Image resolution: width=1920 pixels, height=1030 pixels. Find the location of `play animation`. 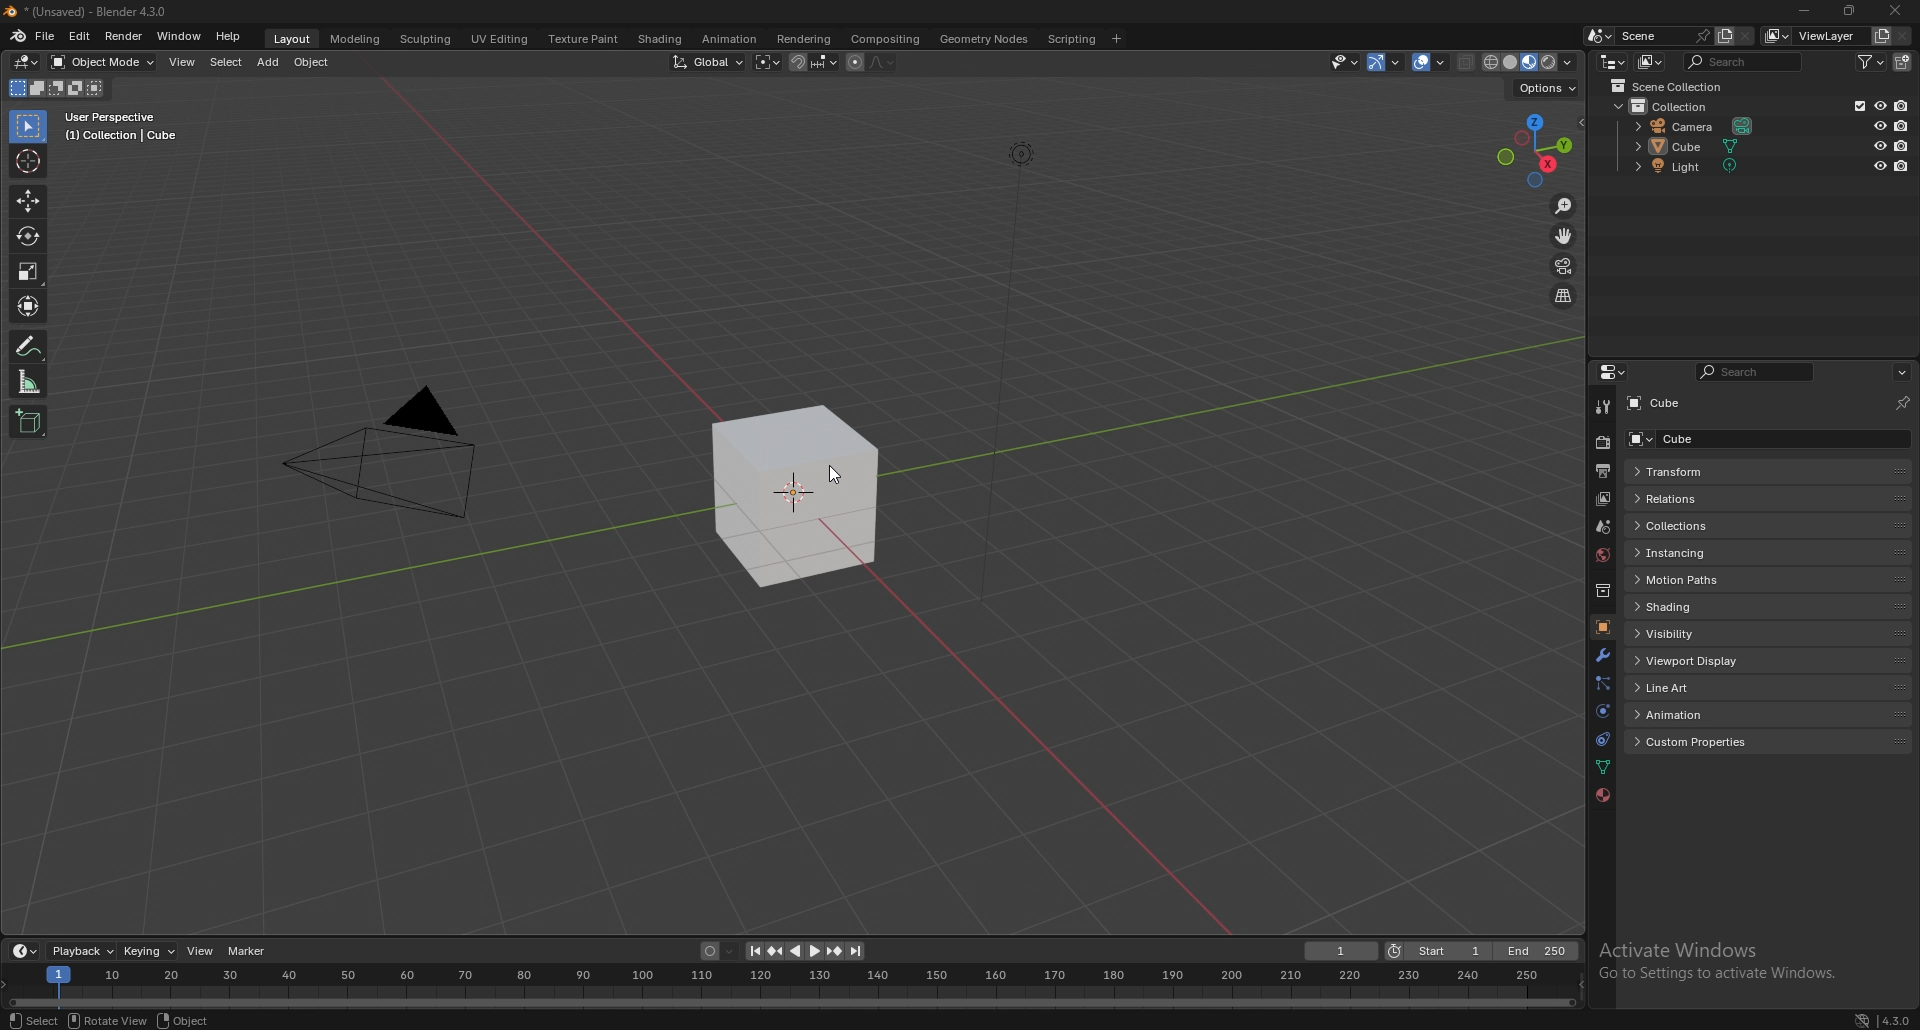

play animation is located at coordinates (806, 951).